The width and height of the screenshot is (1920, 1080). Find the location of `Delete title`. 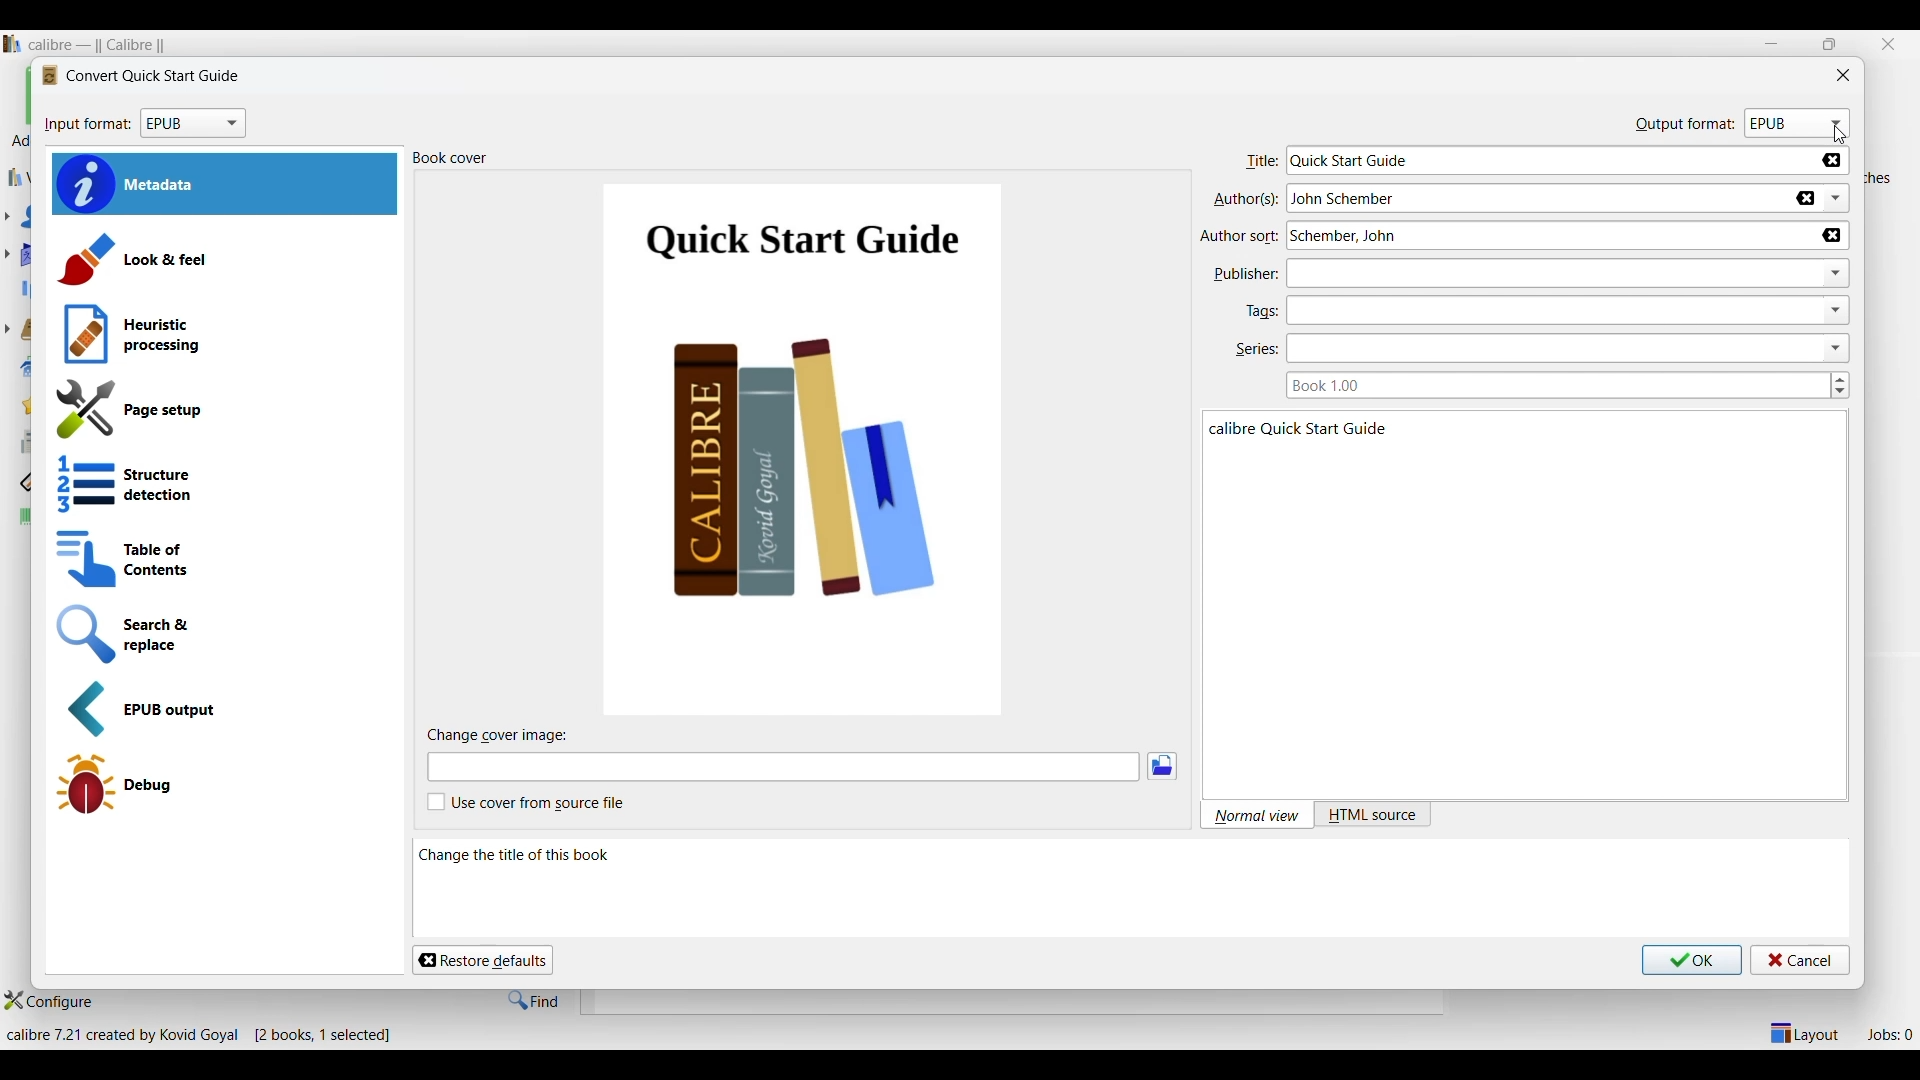

Delete title is located at coordinates (1833, 161).